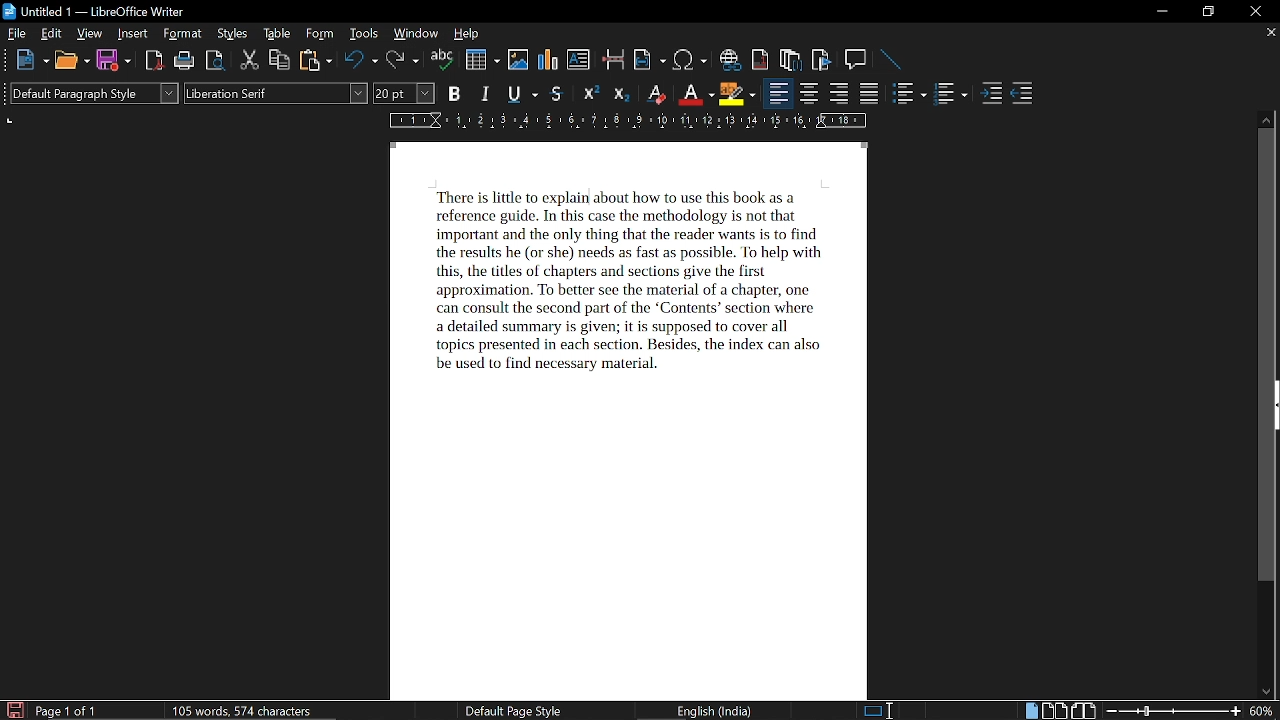 This screenshot has height=720, width=1280. I want to click on export as pdf, so click(156, 61).